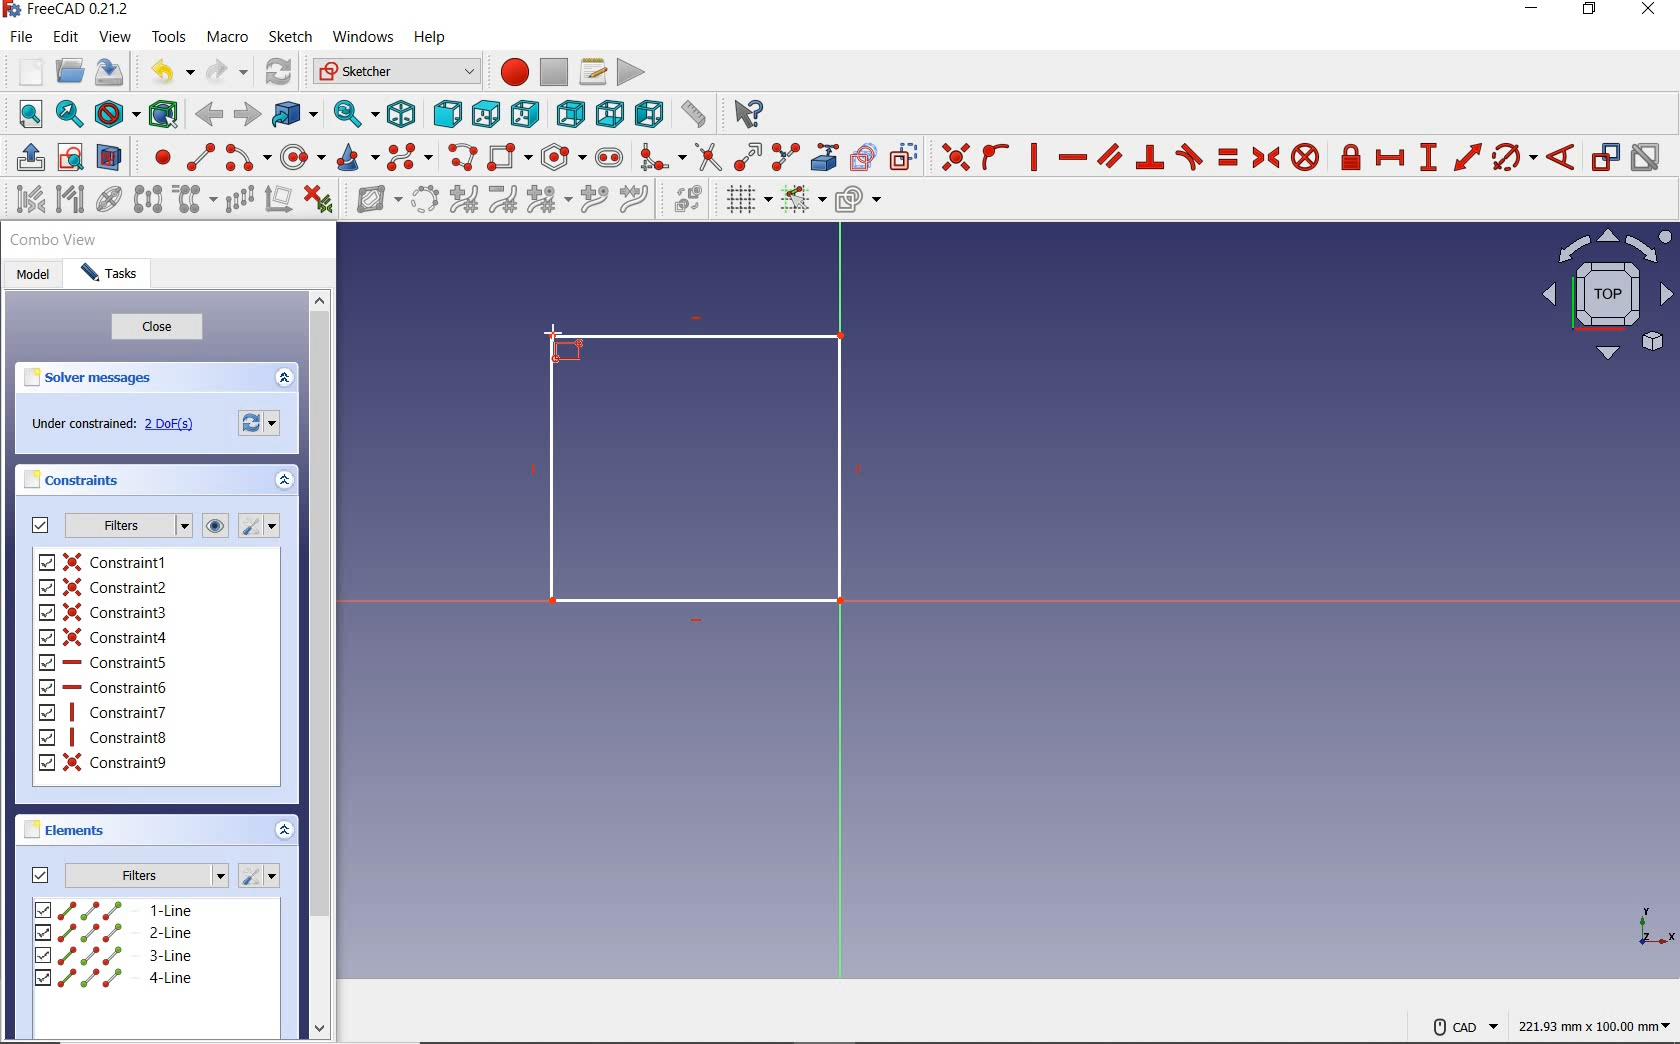  Describe the element at coordinates (704, 470) in the screenshot. I see `drawn sketch` at that location.